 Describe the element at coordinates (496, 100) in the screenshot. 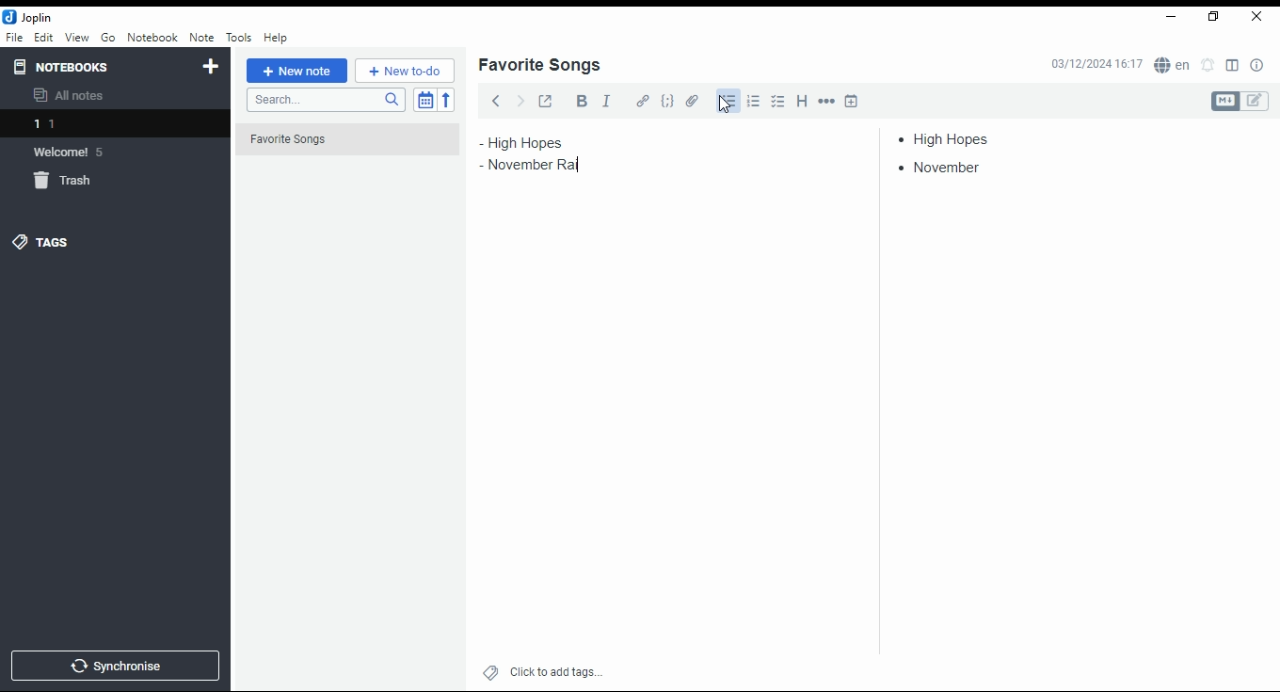

I see `back` at that location.